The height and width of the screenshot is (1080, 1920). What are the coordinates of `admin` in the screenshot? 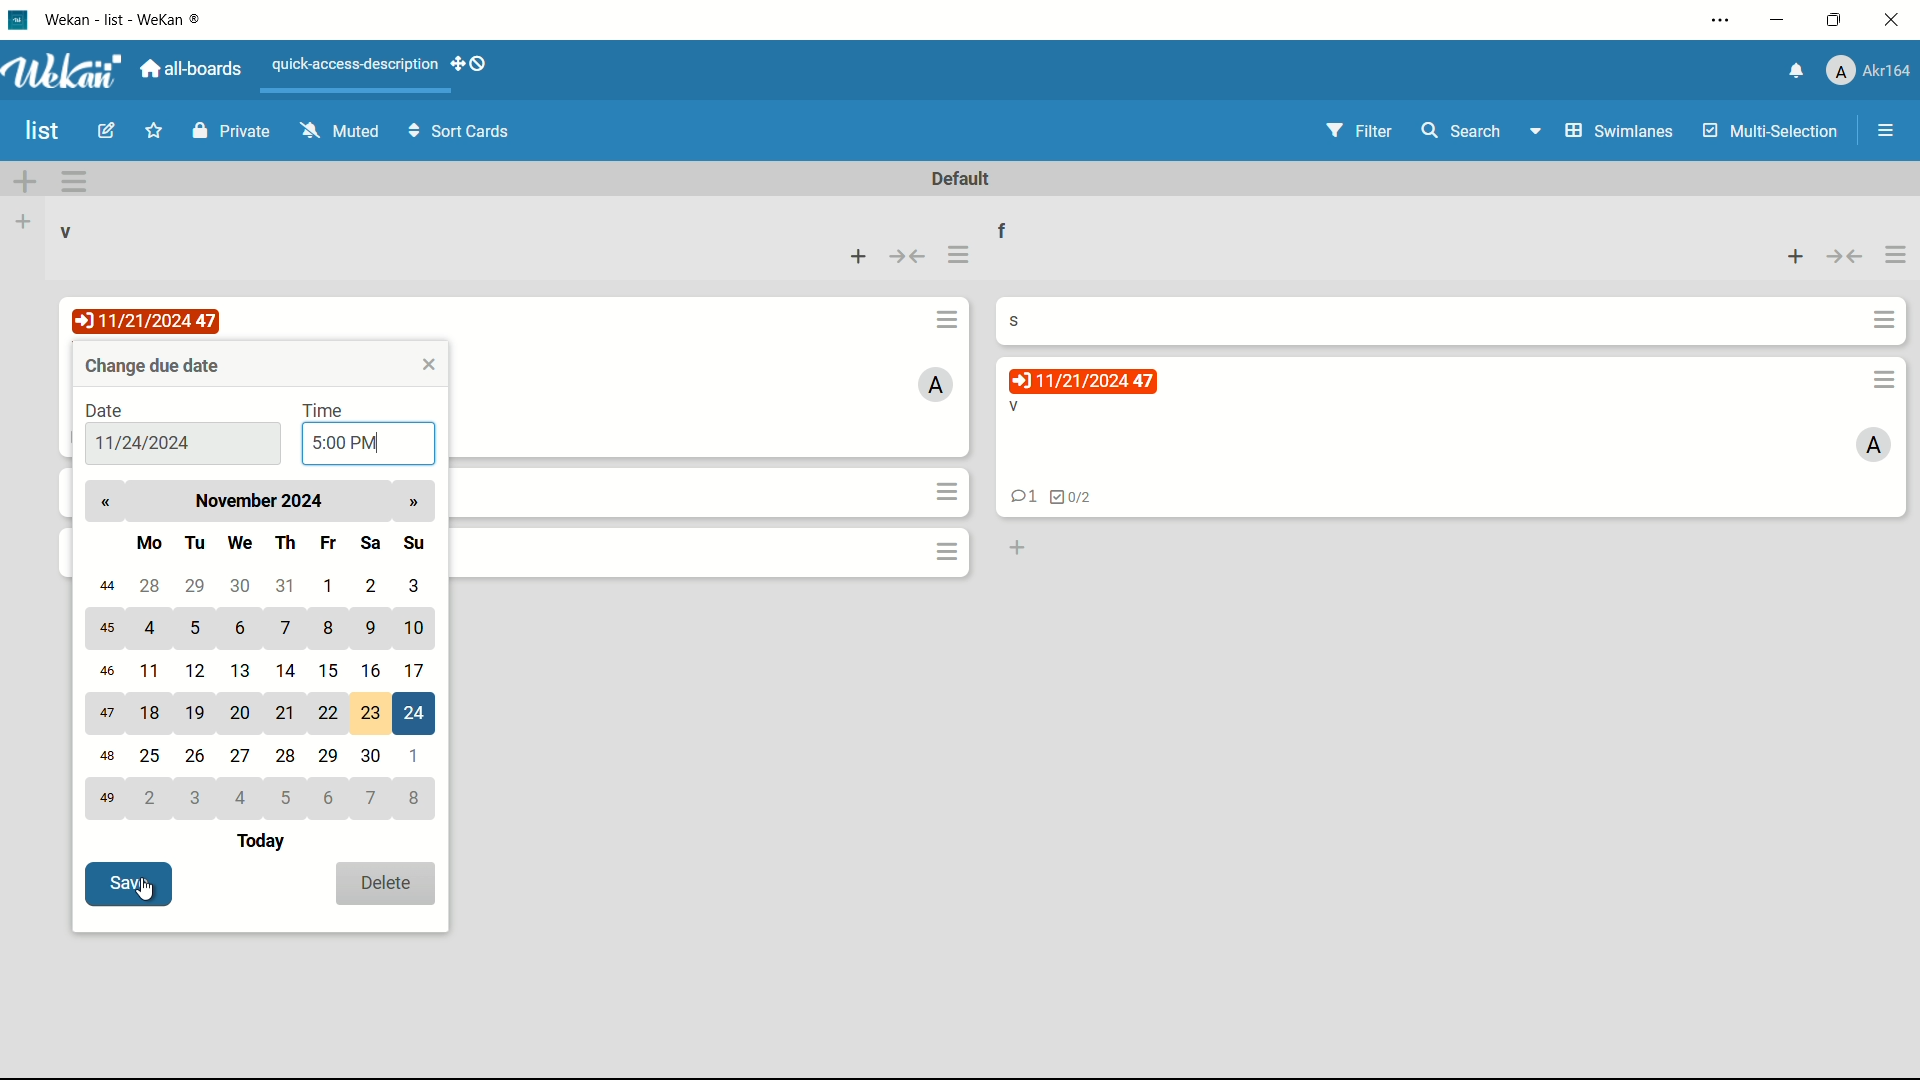 It's located at (1874, 446).